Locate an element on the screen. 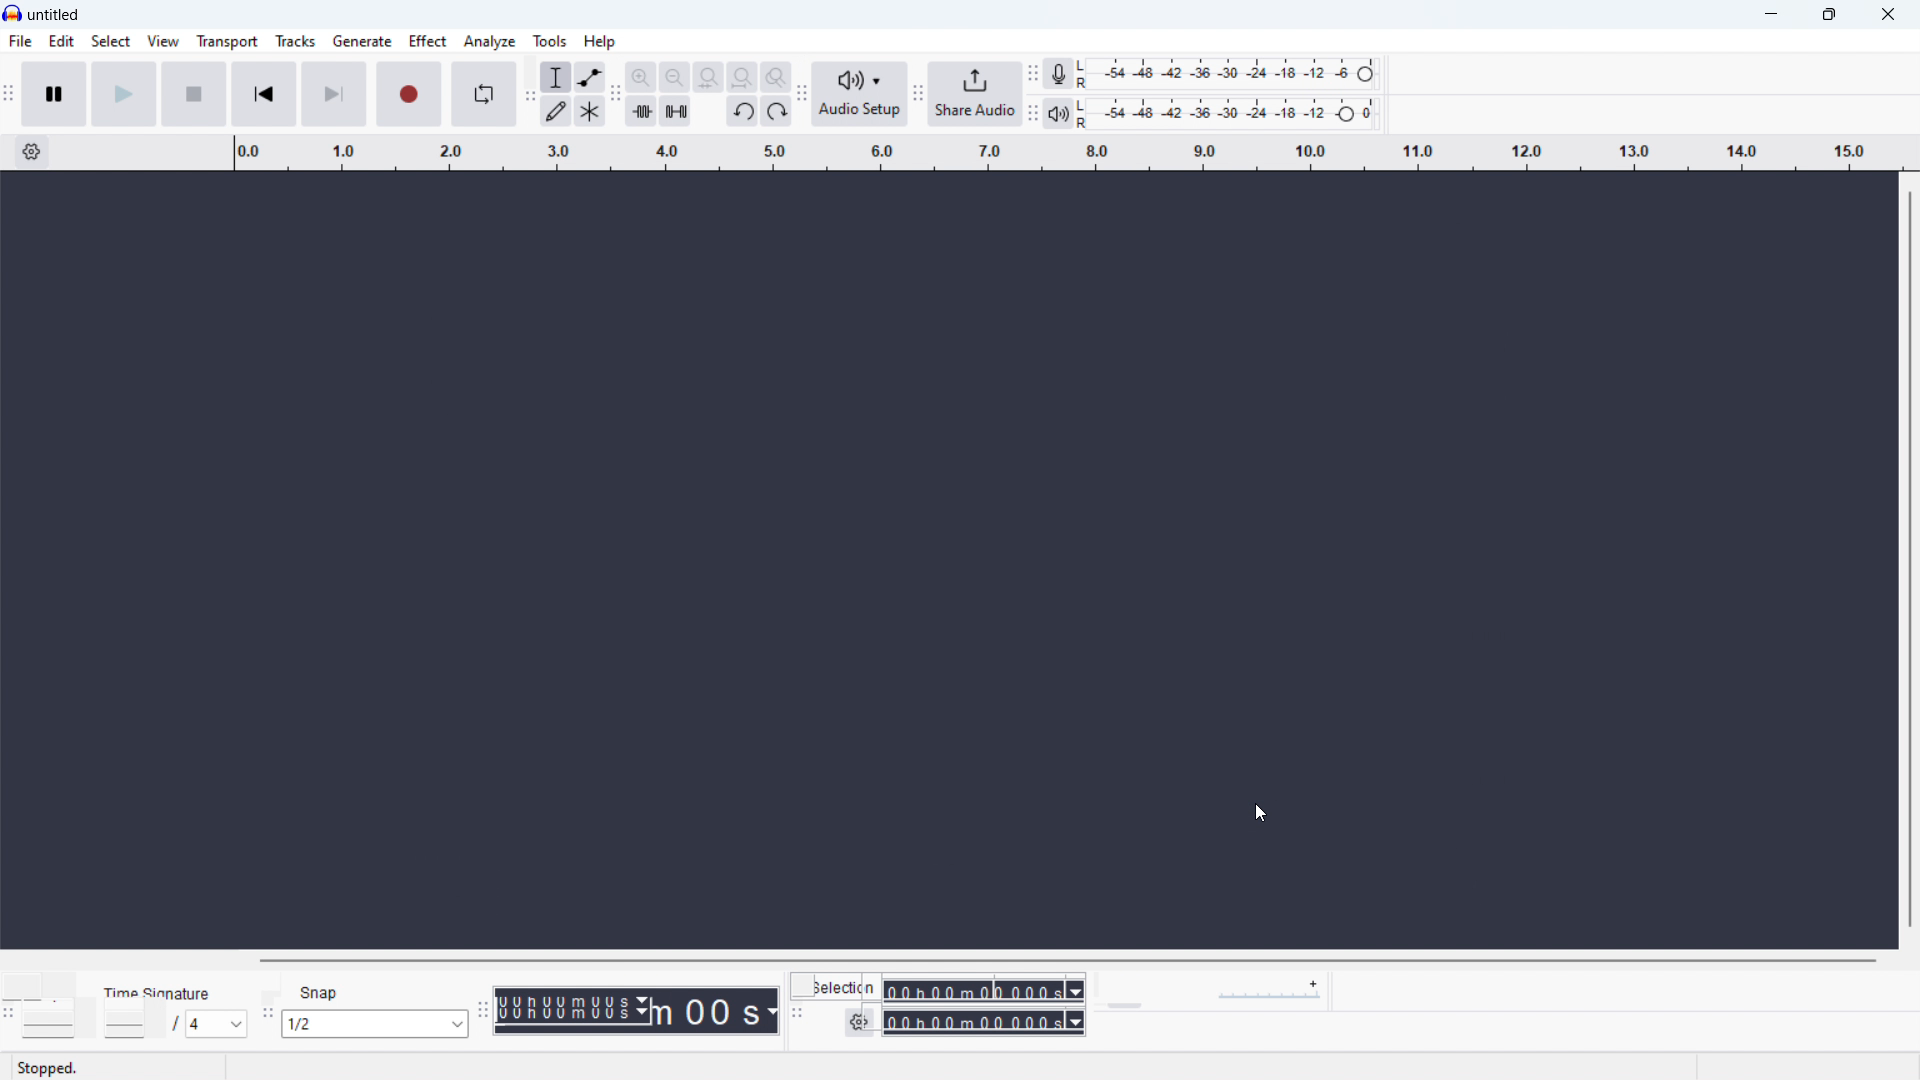 This screenshot has width=1920, height=1080. stop is located at coordinates (195, 94).